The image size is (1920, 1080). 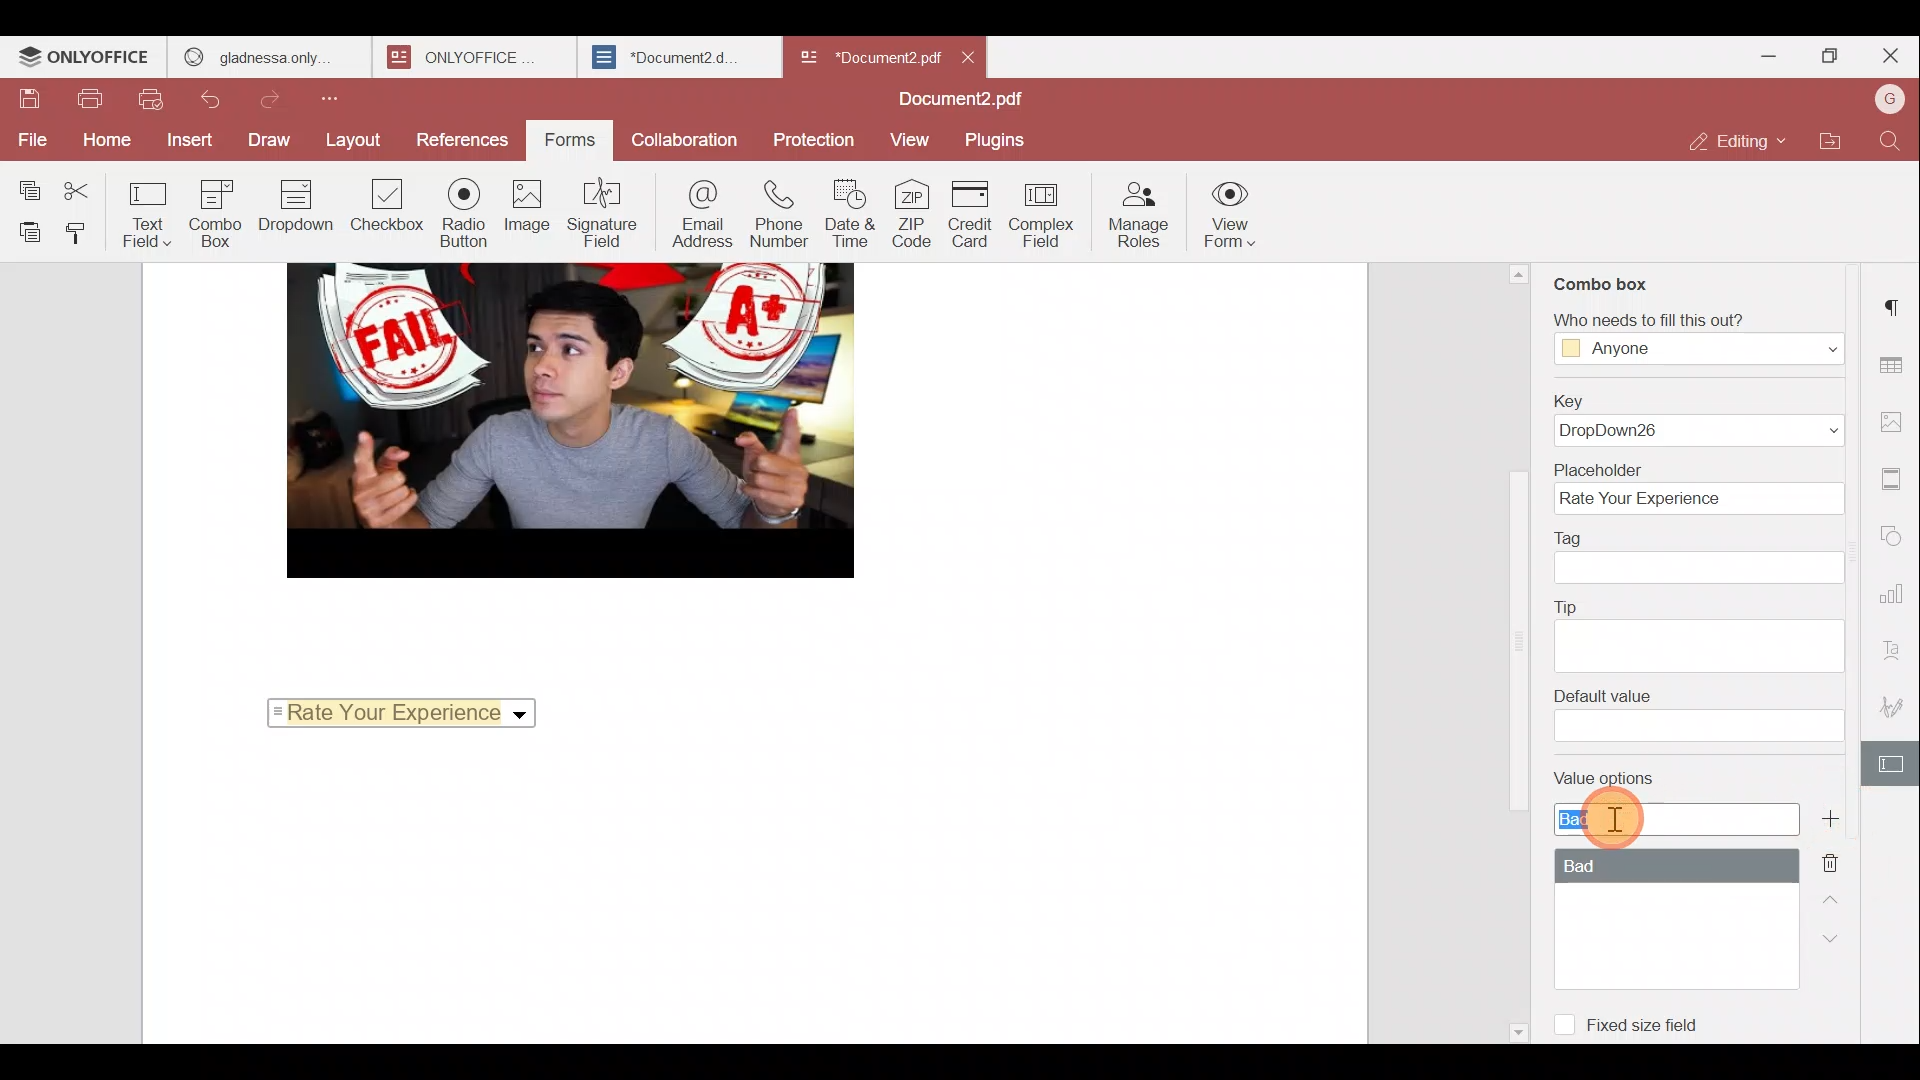 What do you see at coordinates (1696, 486) in the screenshot?
I see `Placeholder` at bounding box center [1696, 486].